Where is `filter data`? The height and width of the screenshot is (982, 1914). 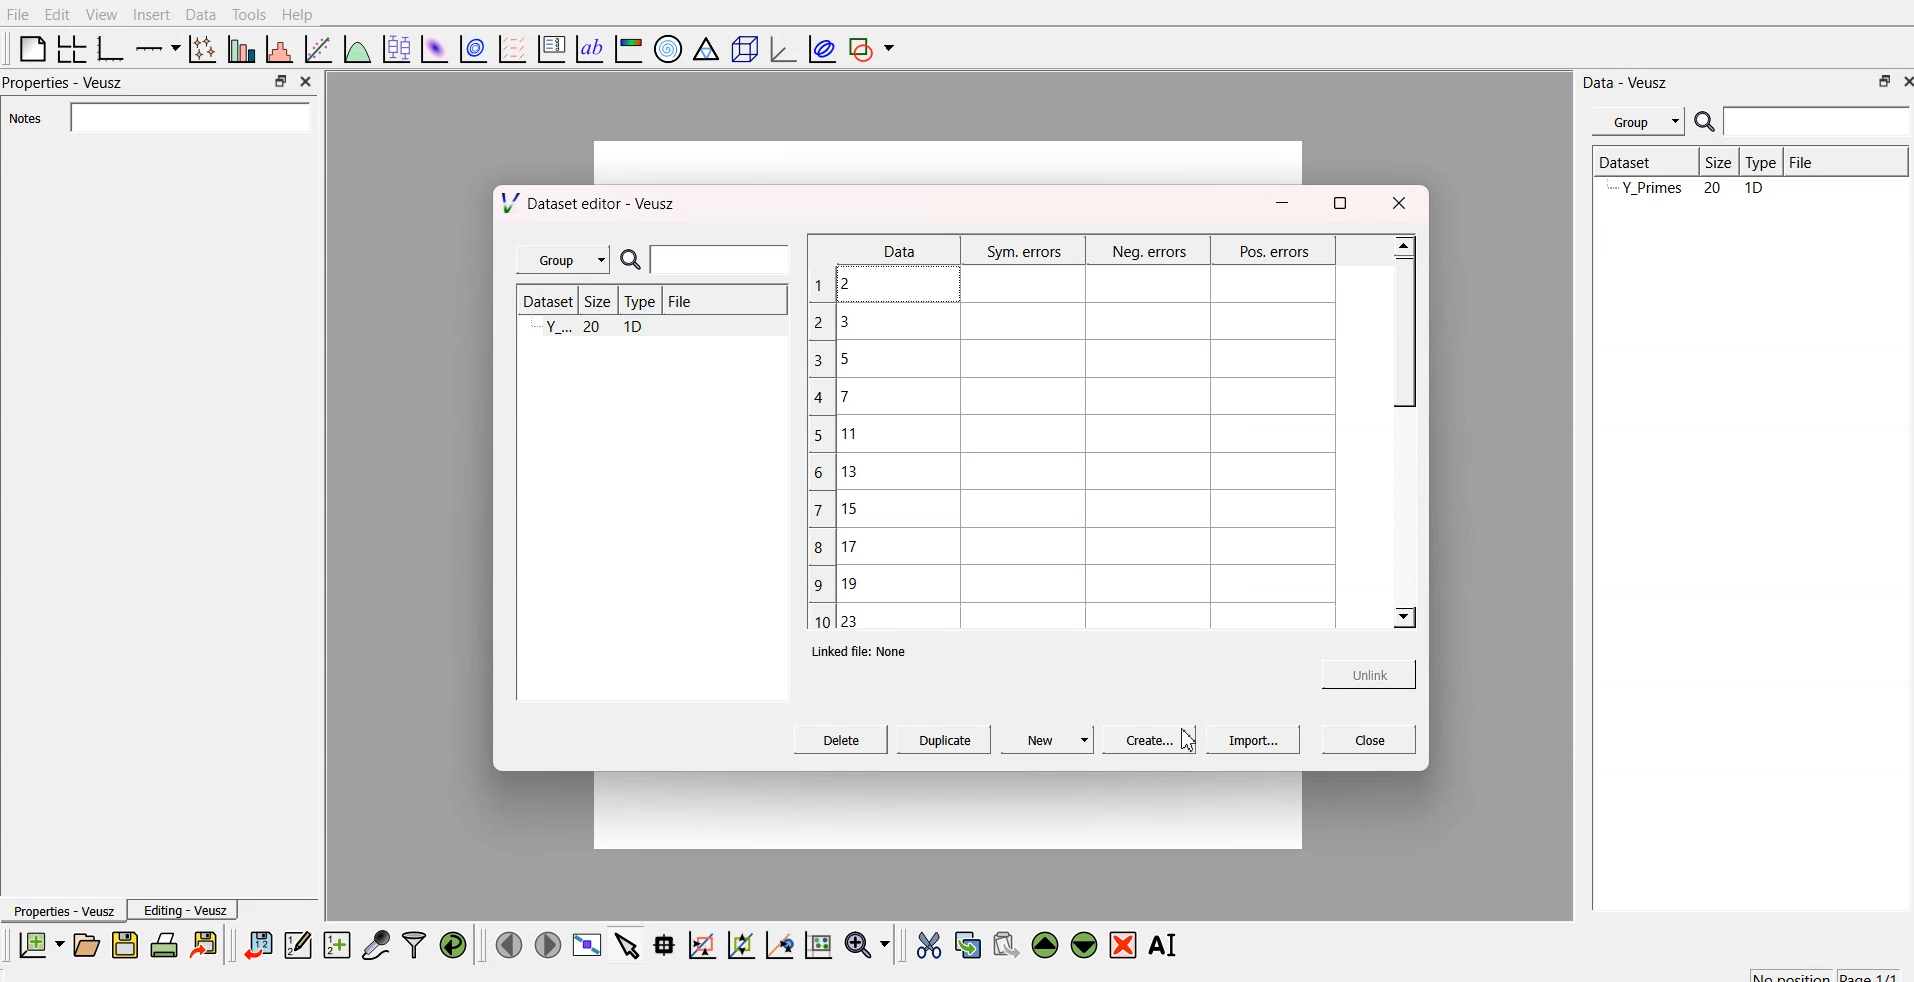
filter data is located at coordinates (414, 942).